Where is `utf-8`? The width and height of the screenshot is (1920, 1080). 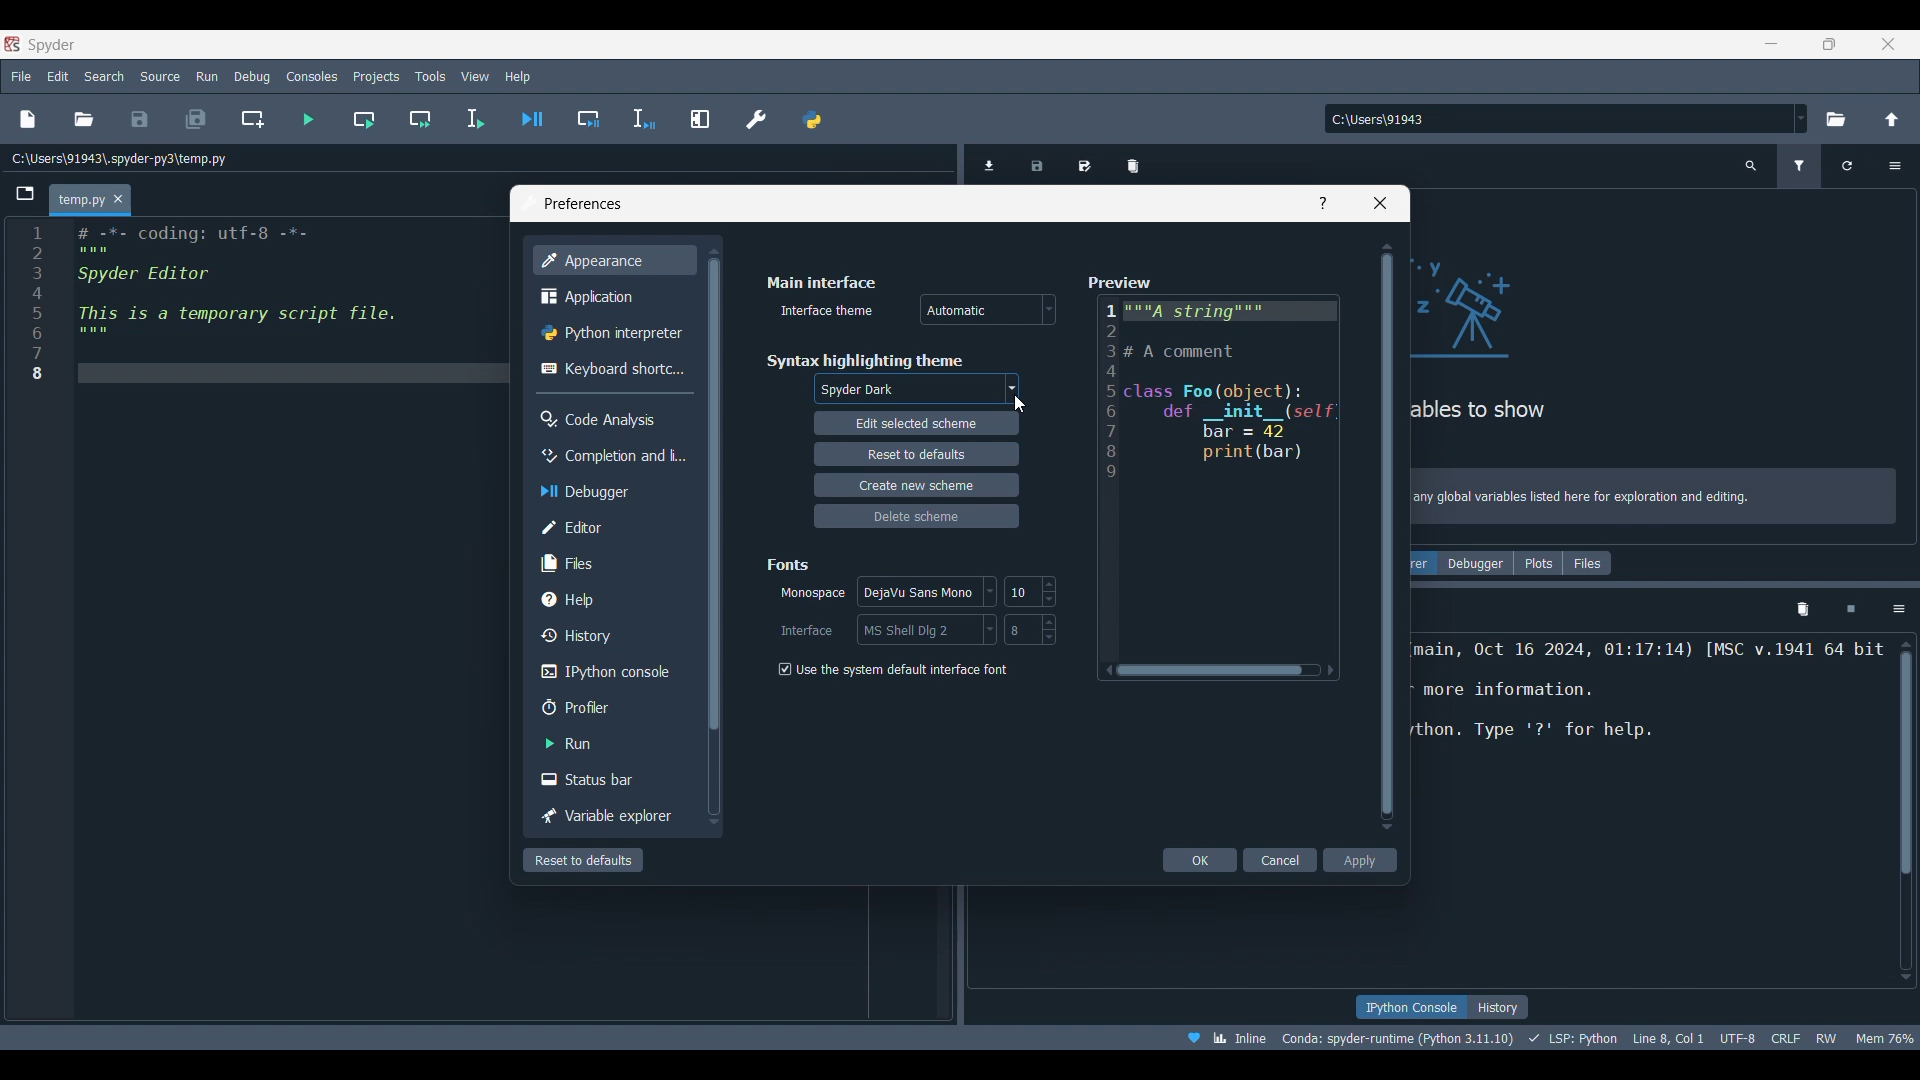 utf-8 is located at coordinates (1736, 1037).